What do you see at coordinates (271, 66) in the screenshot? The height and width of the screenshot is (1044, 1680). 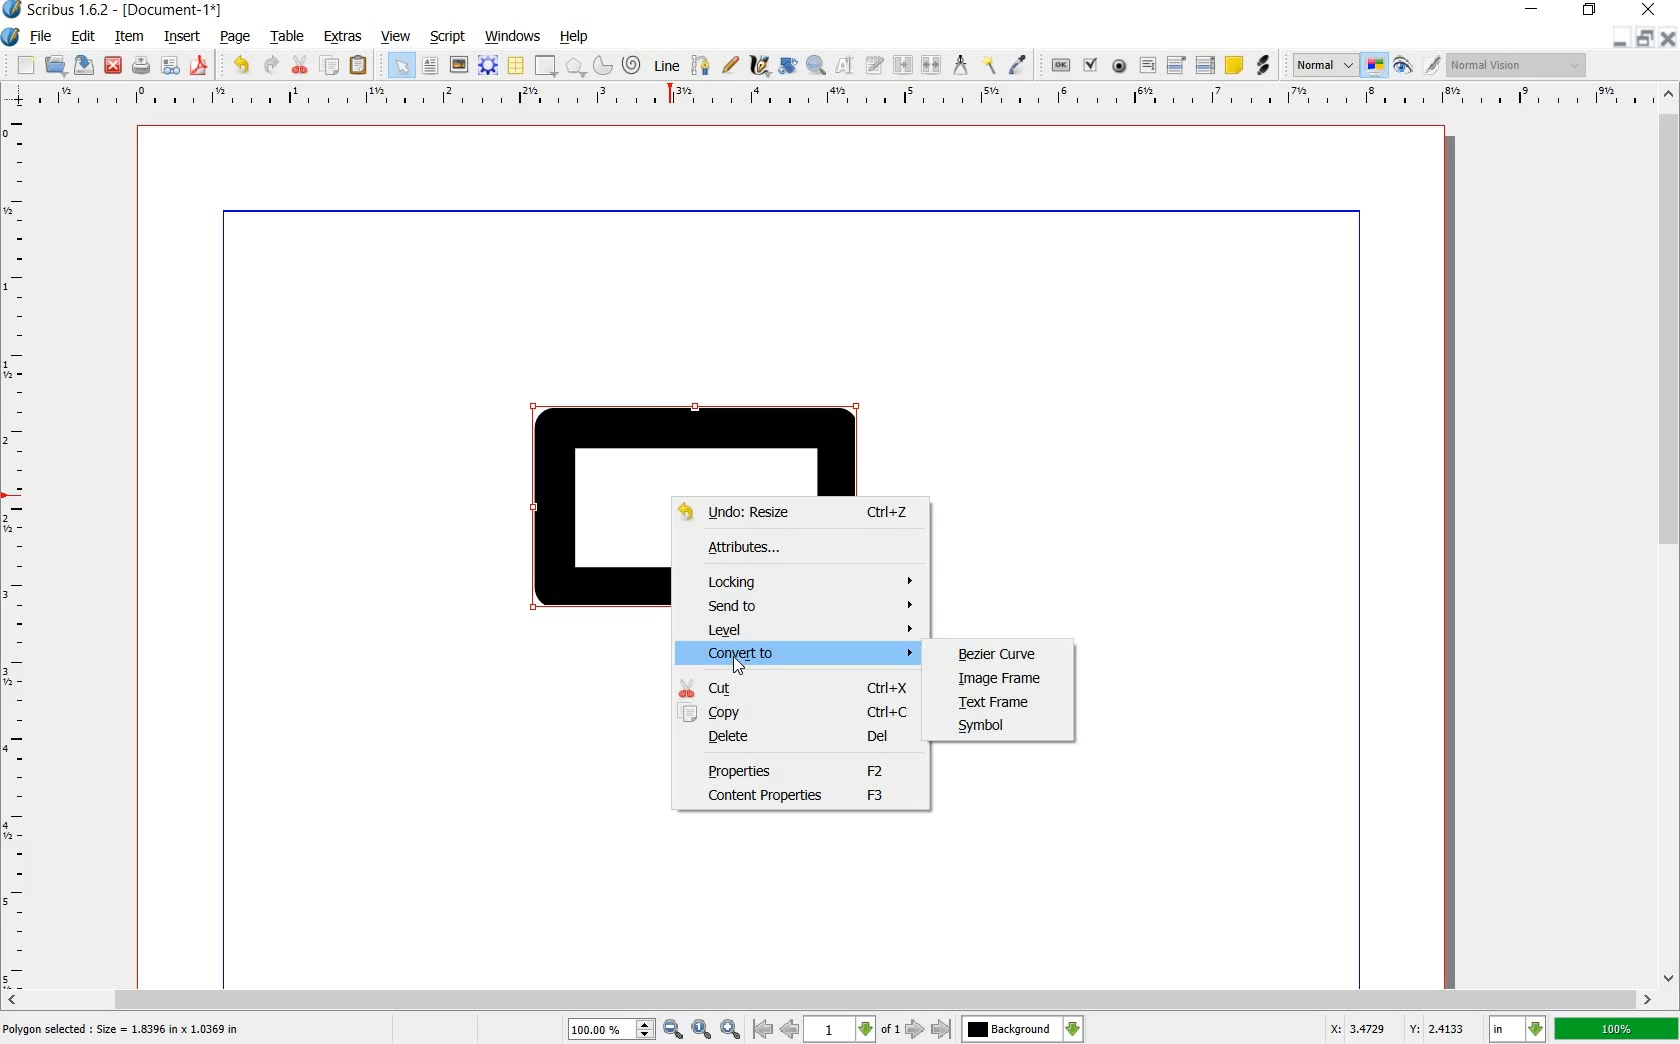 I see `redo` at bounding box center [271, 66].